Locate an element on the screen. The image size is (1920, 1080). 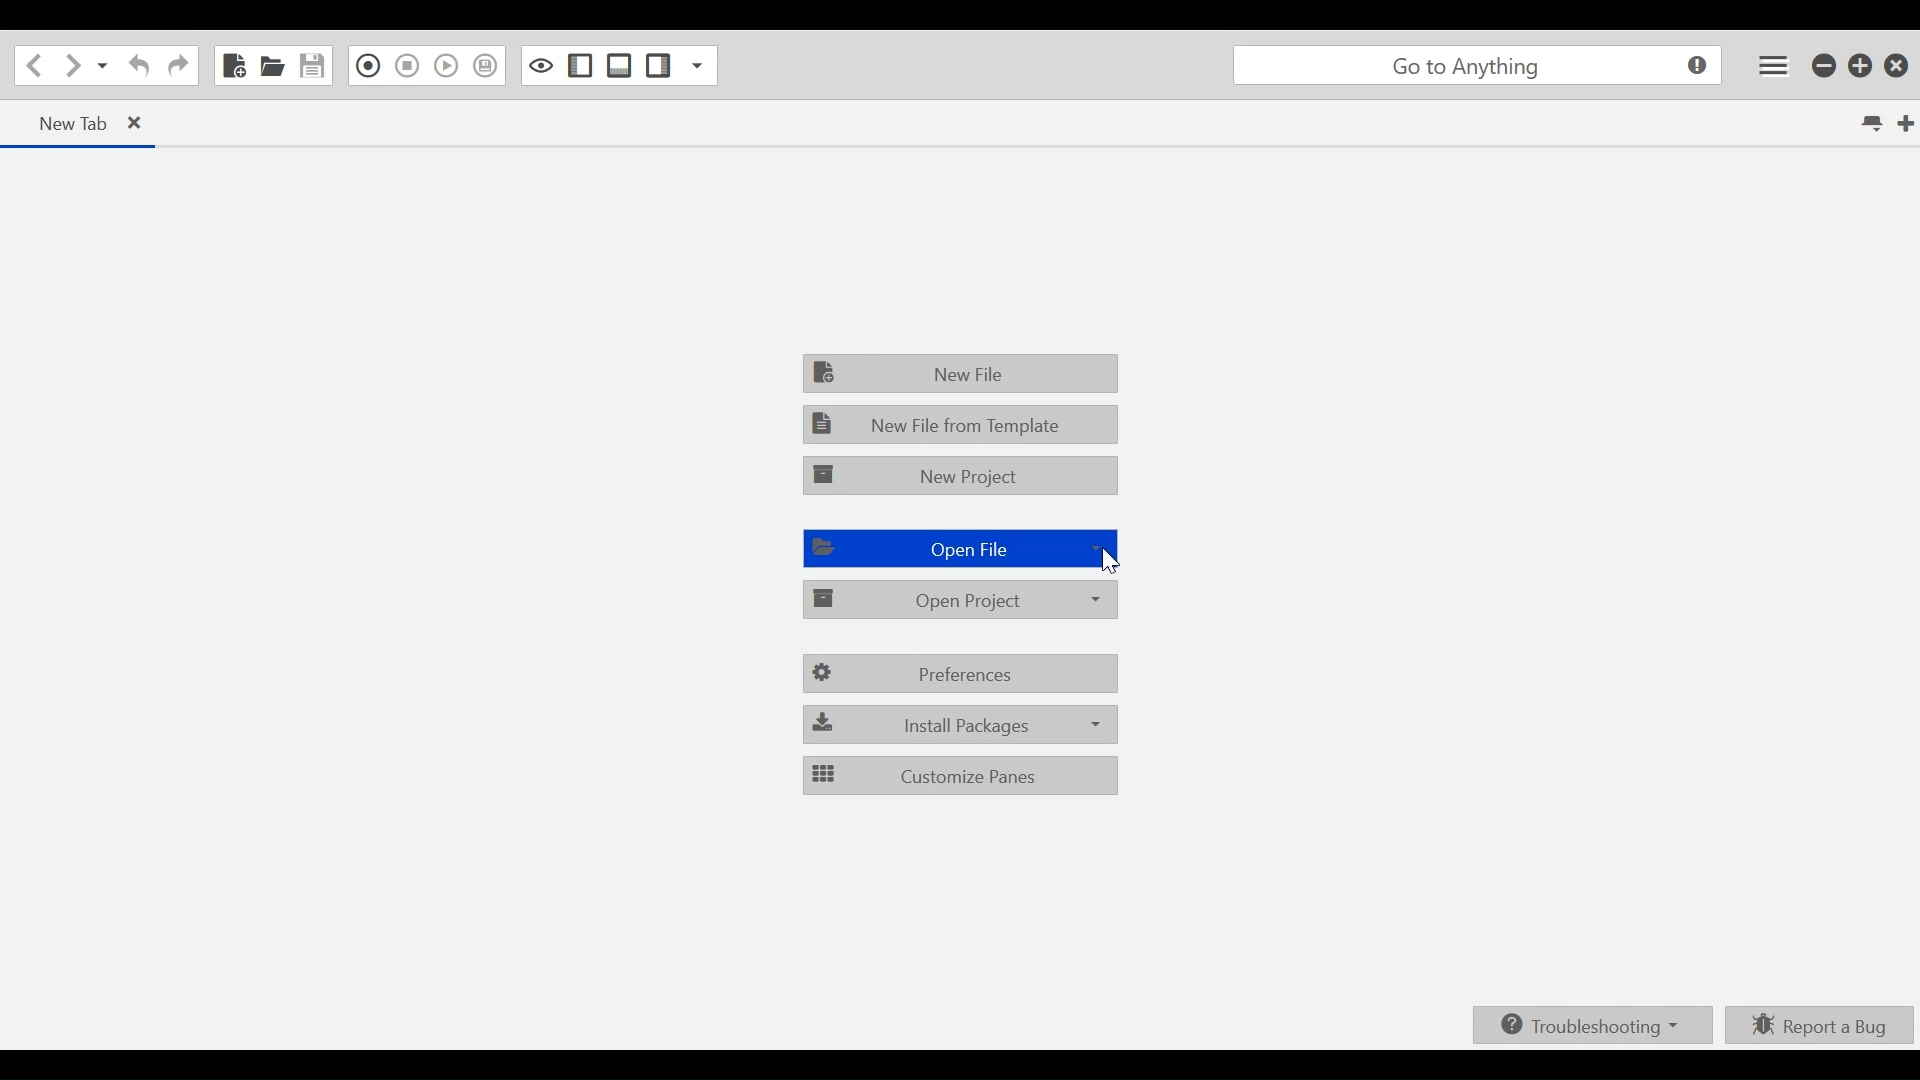
New Tab is located at coordinates (61, 123).